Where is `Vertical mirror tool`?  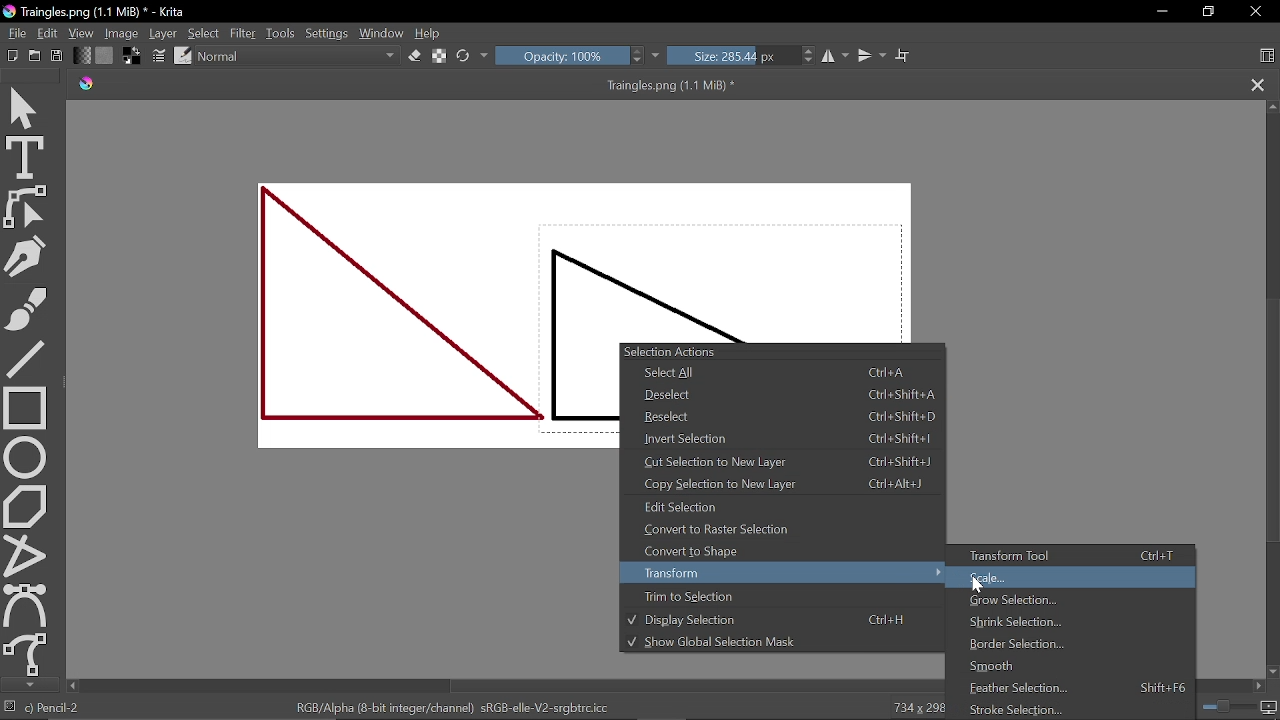
Vertical mirror tool is located at coordinates (872, 56).